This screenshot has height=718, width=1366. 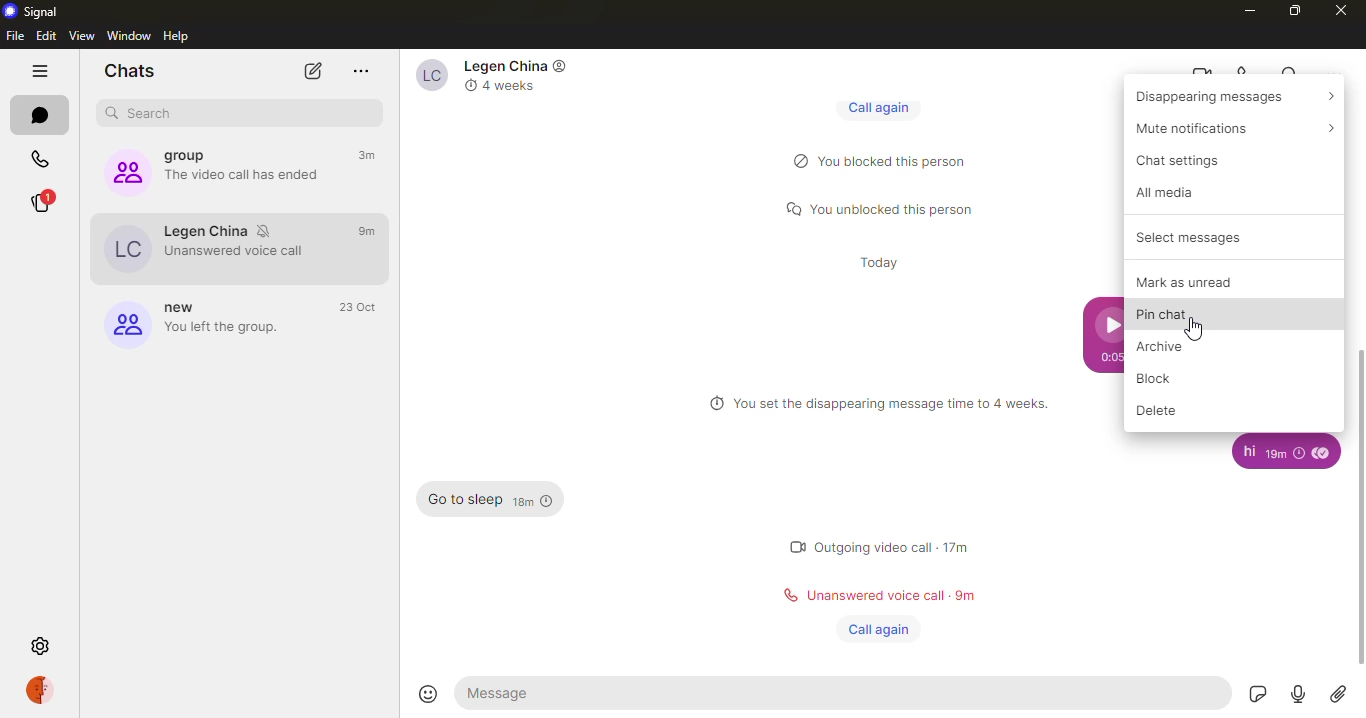 What do you see at coordinates (848, 694) in the screenshot?
I see `message` at bounding box center [848, 694].